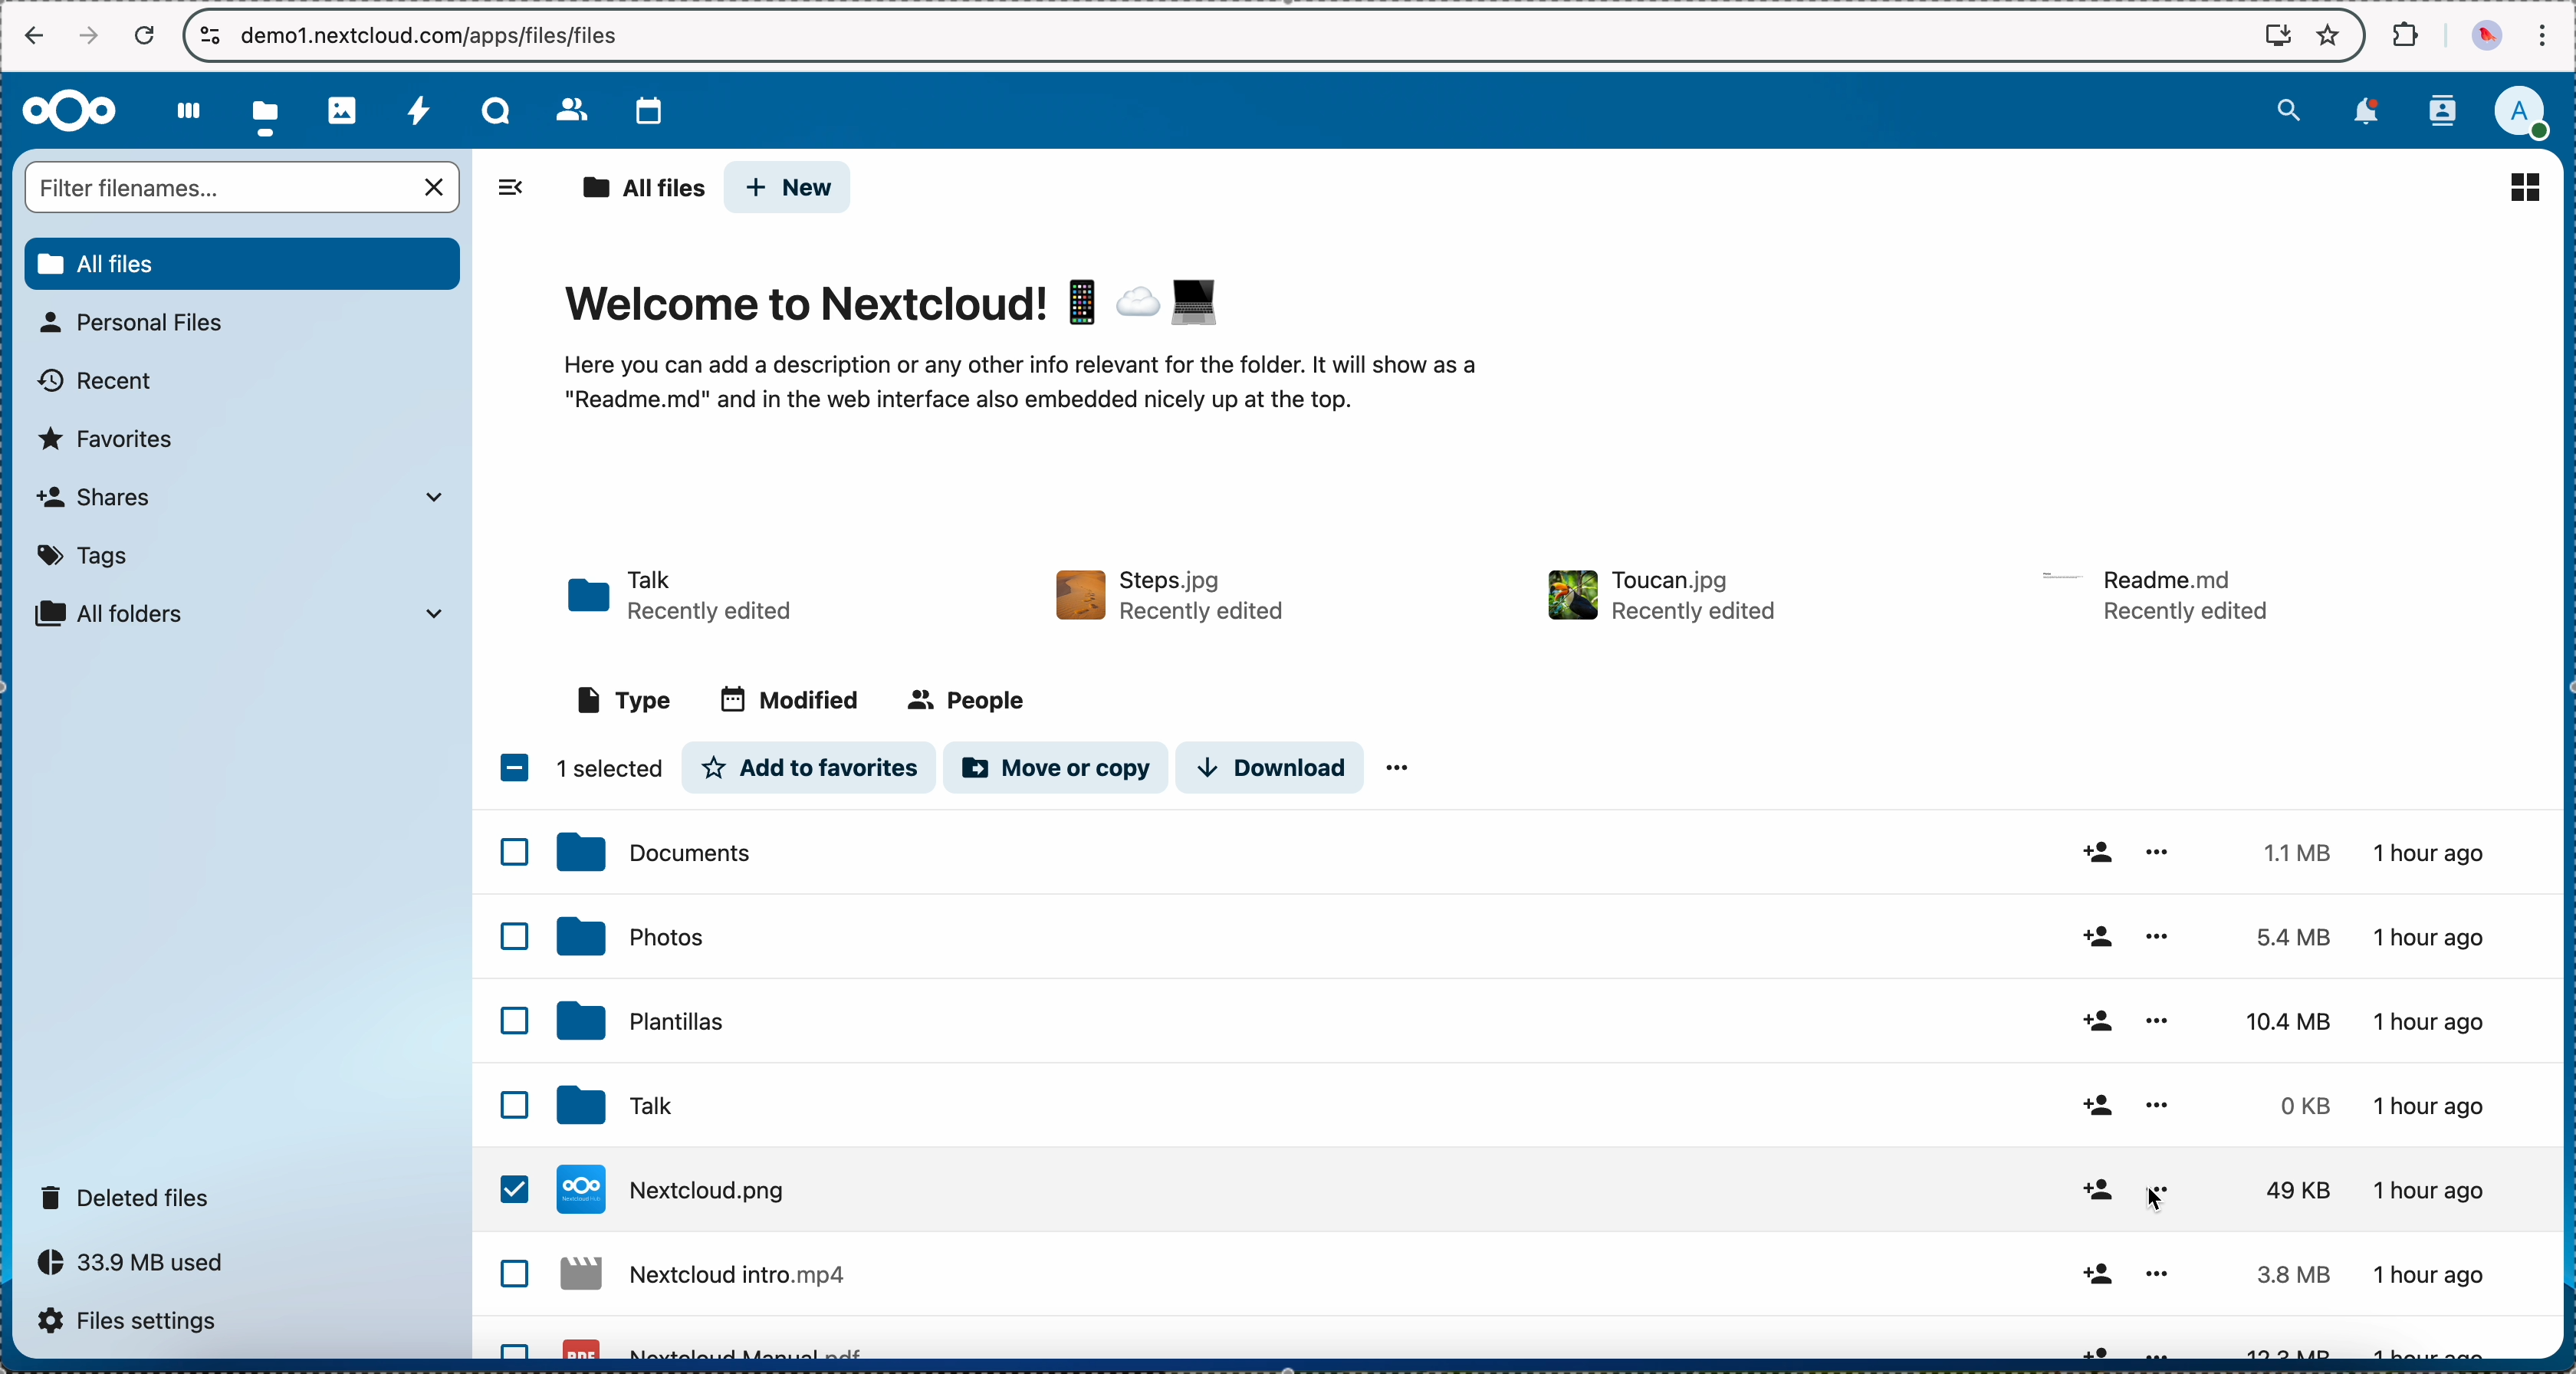  What do you see at coordinates (496, 107) in the screenshot?
I see `Talk` at bounding box center [496, 107].